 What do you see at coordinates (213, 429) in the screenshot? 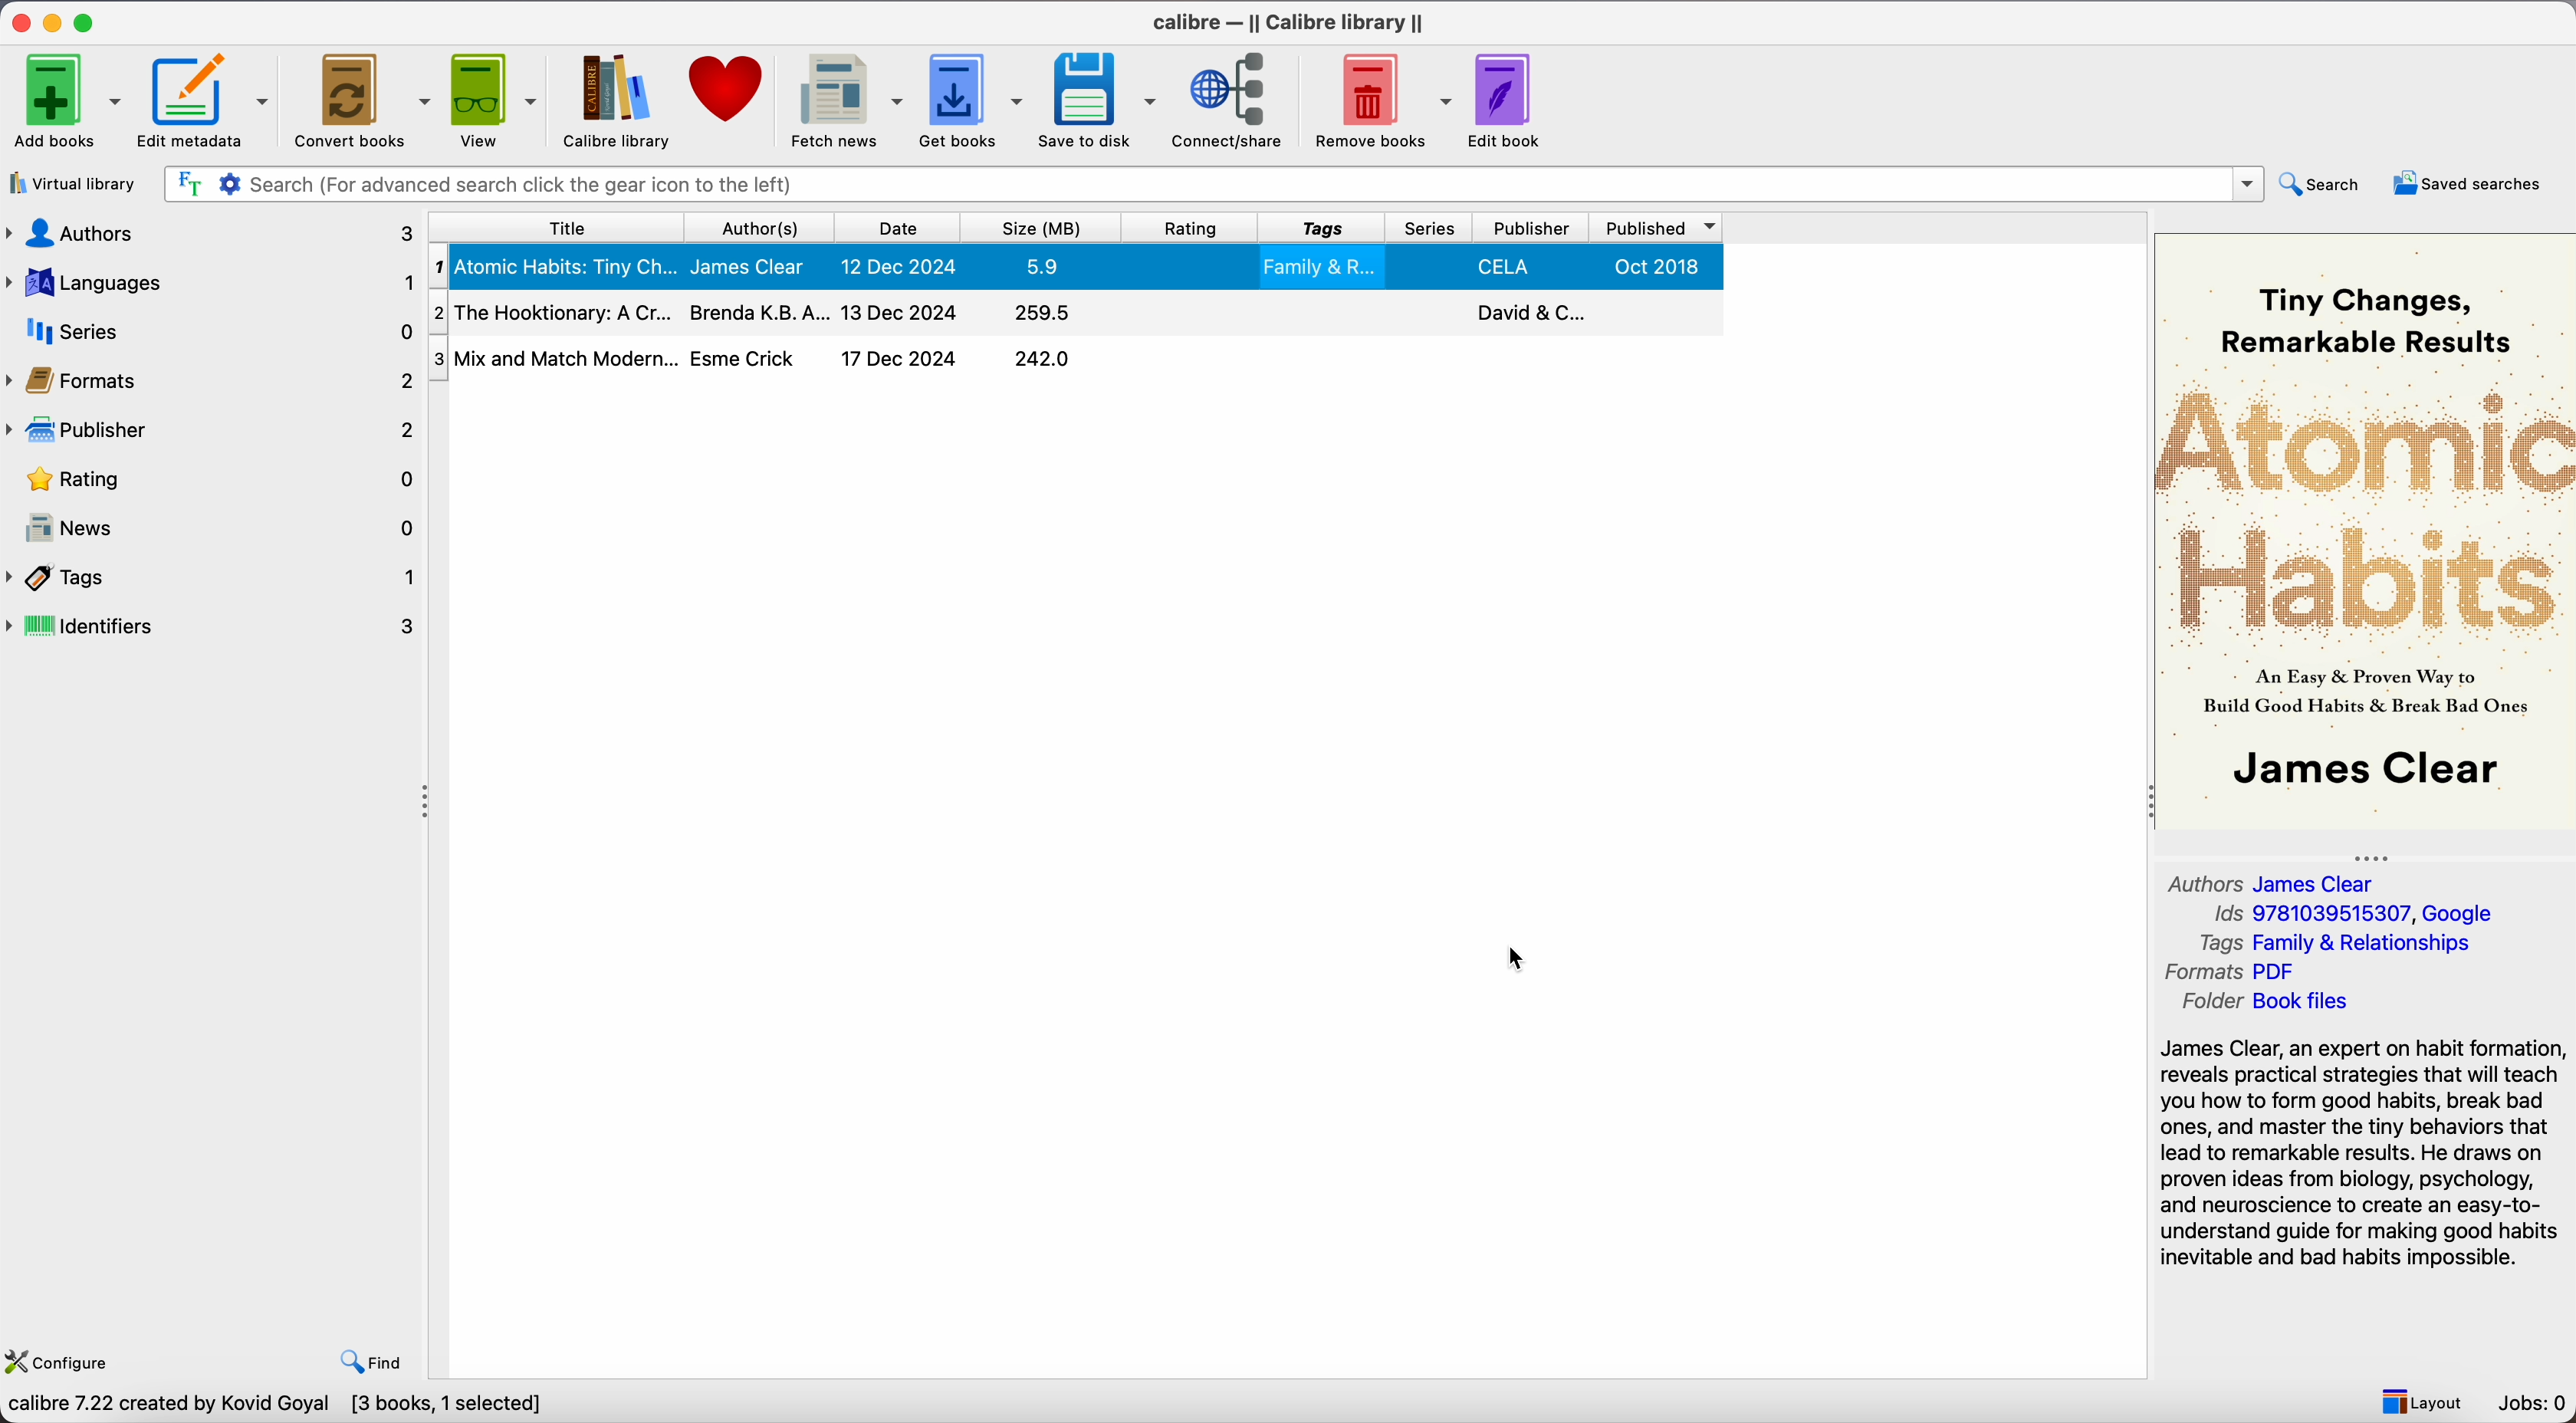
I see `publisher` at bounding box center [213, 429].